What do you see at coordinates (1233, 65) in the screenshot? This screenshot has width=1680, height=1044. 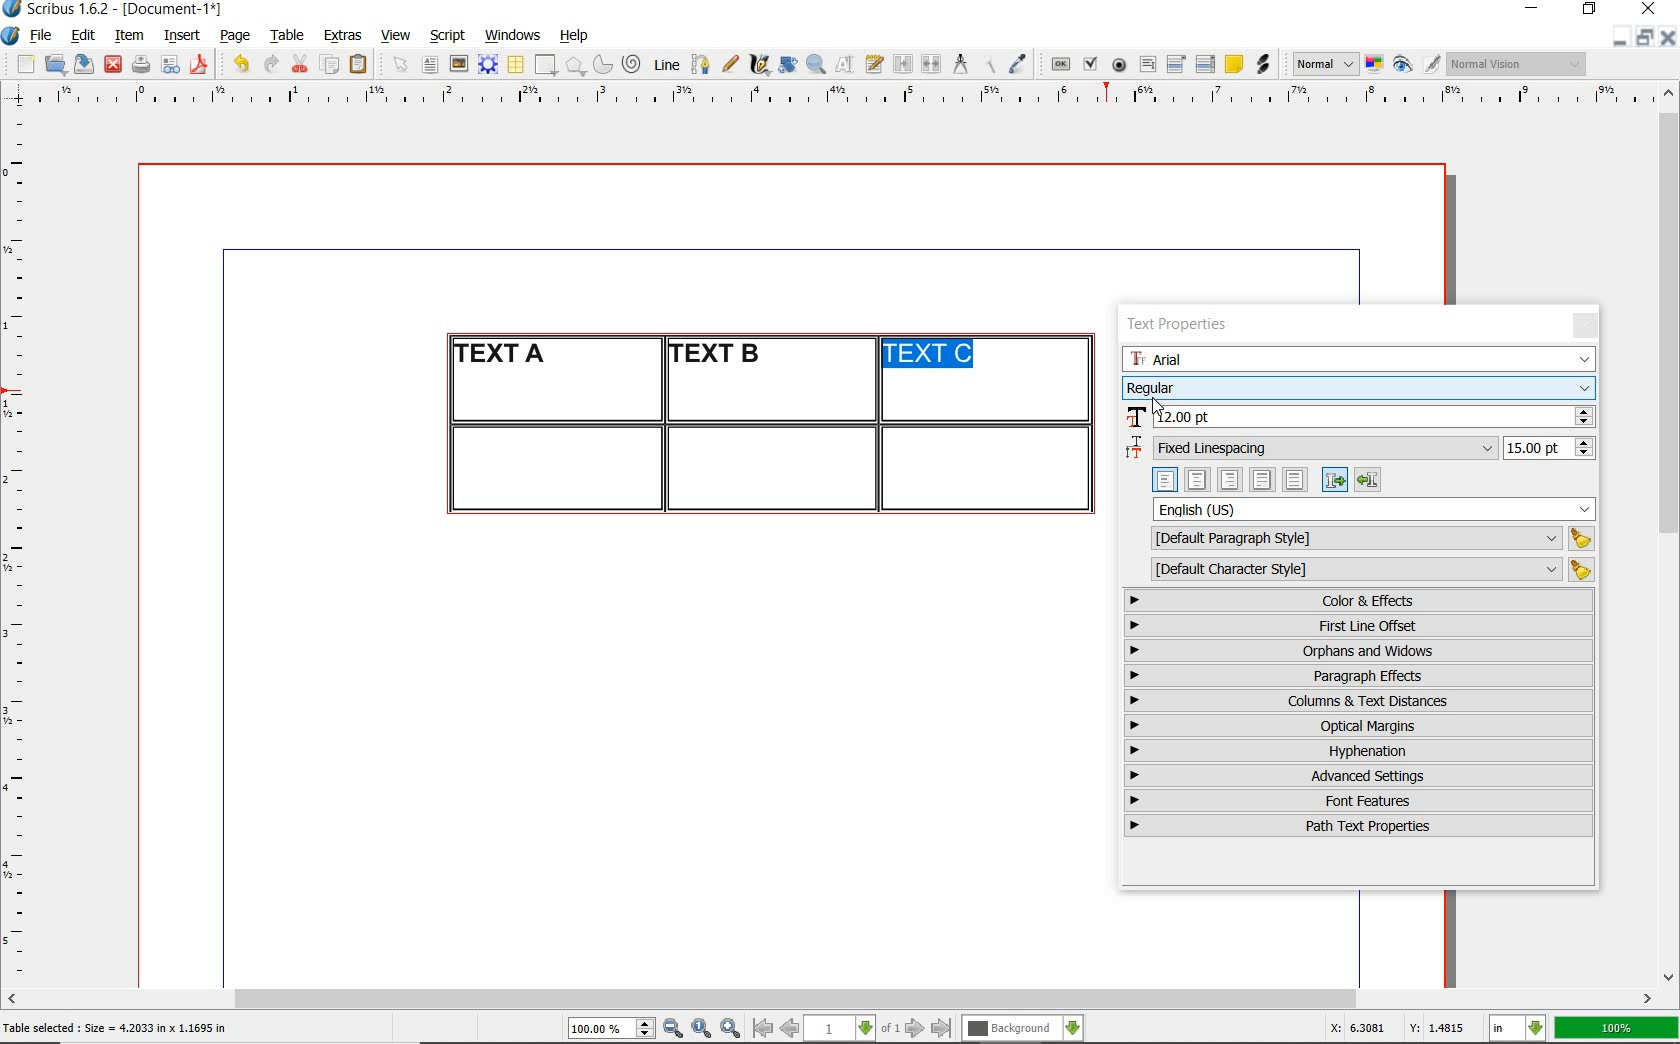 I see `text annotation` at bounding box center [1233, 65].